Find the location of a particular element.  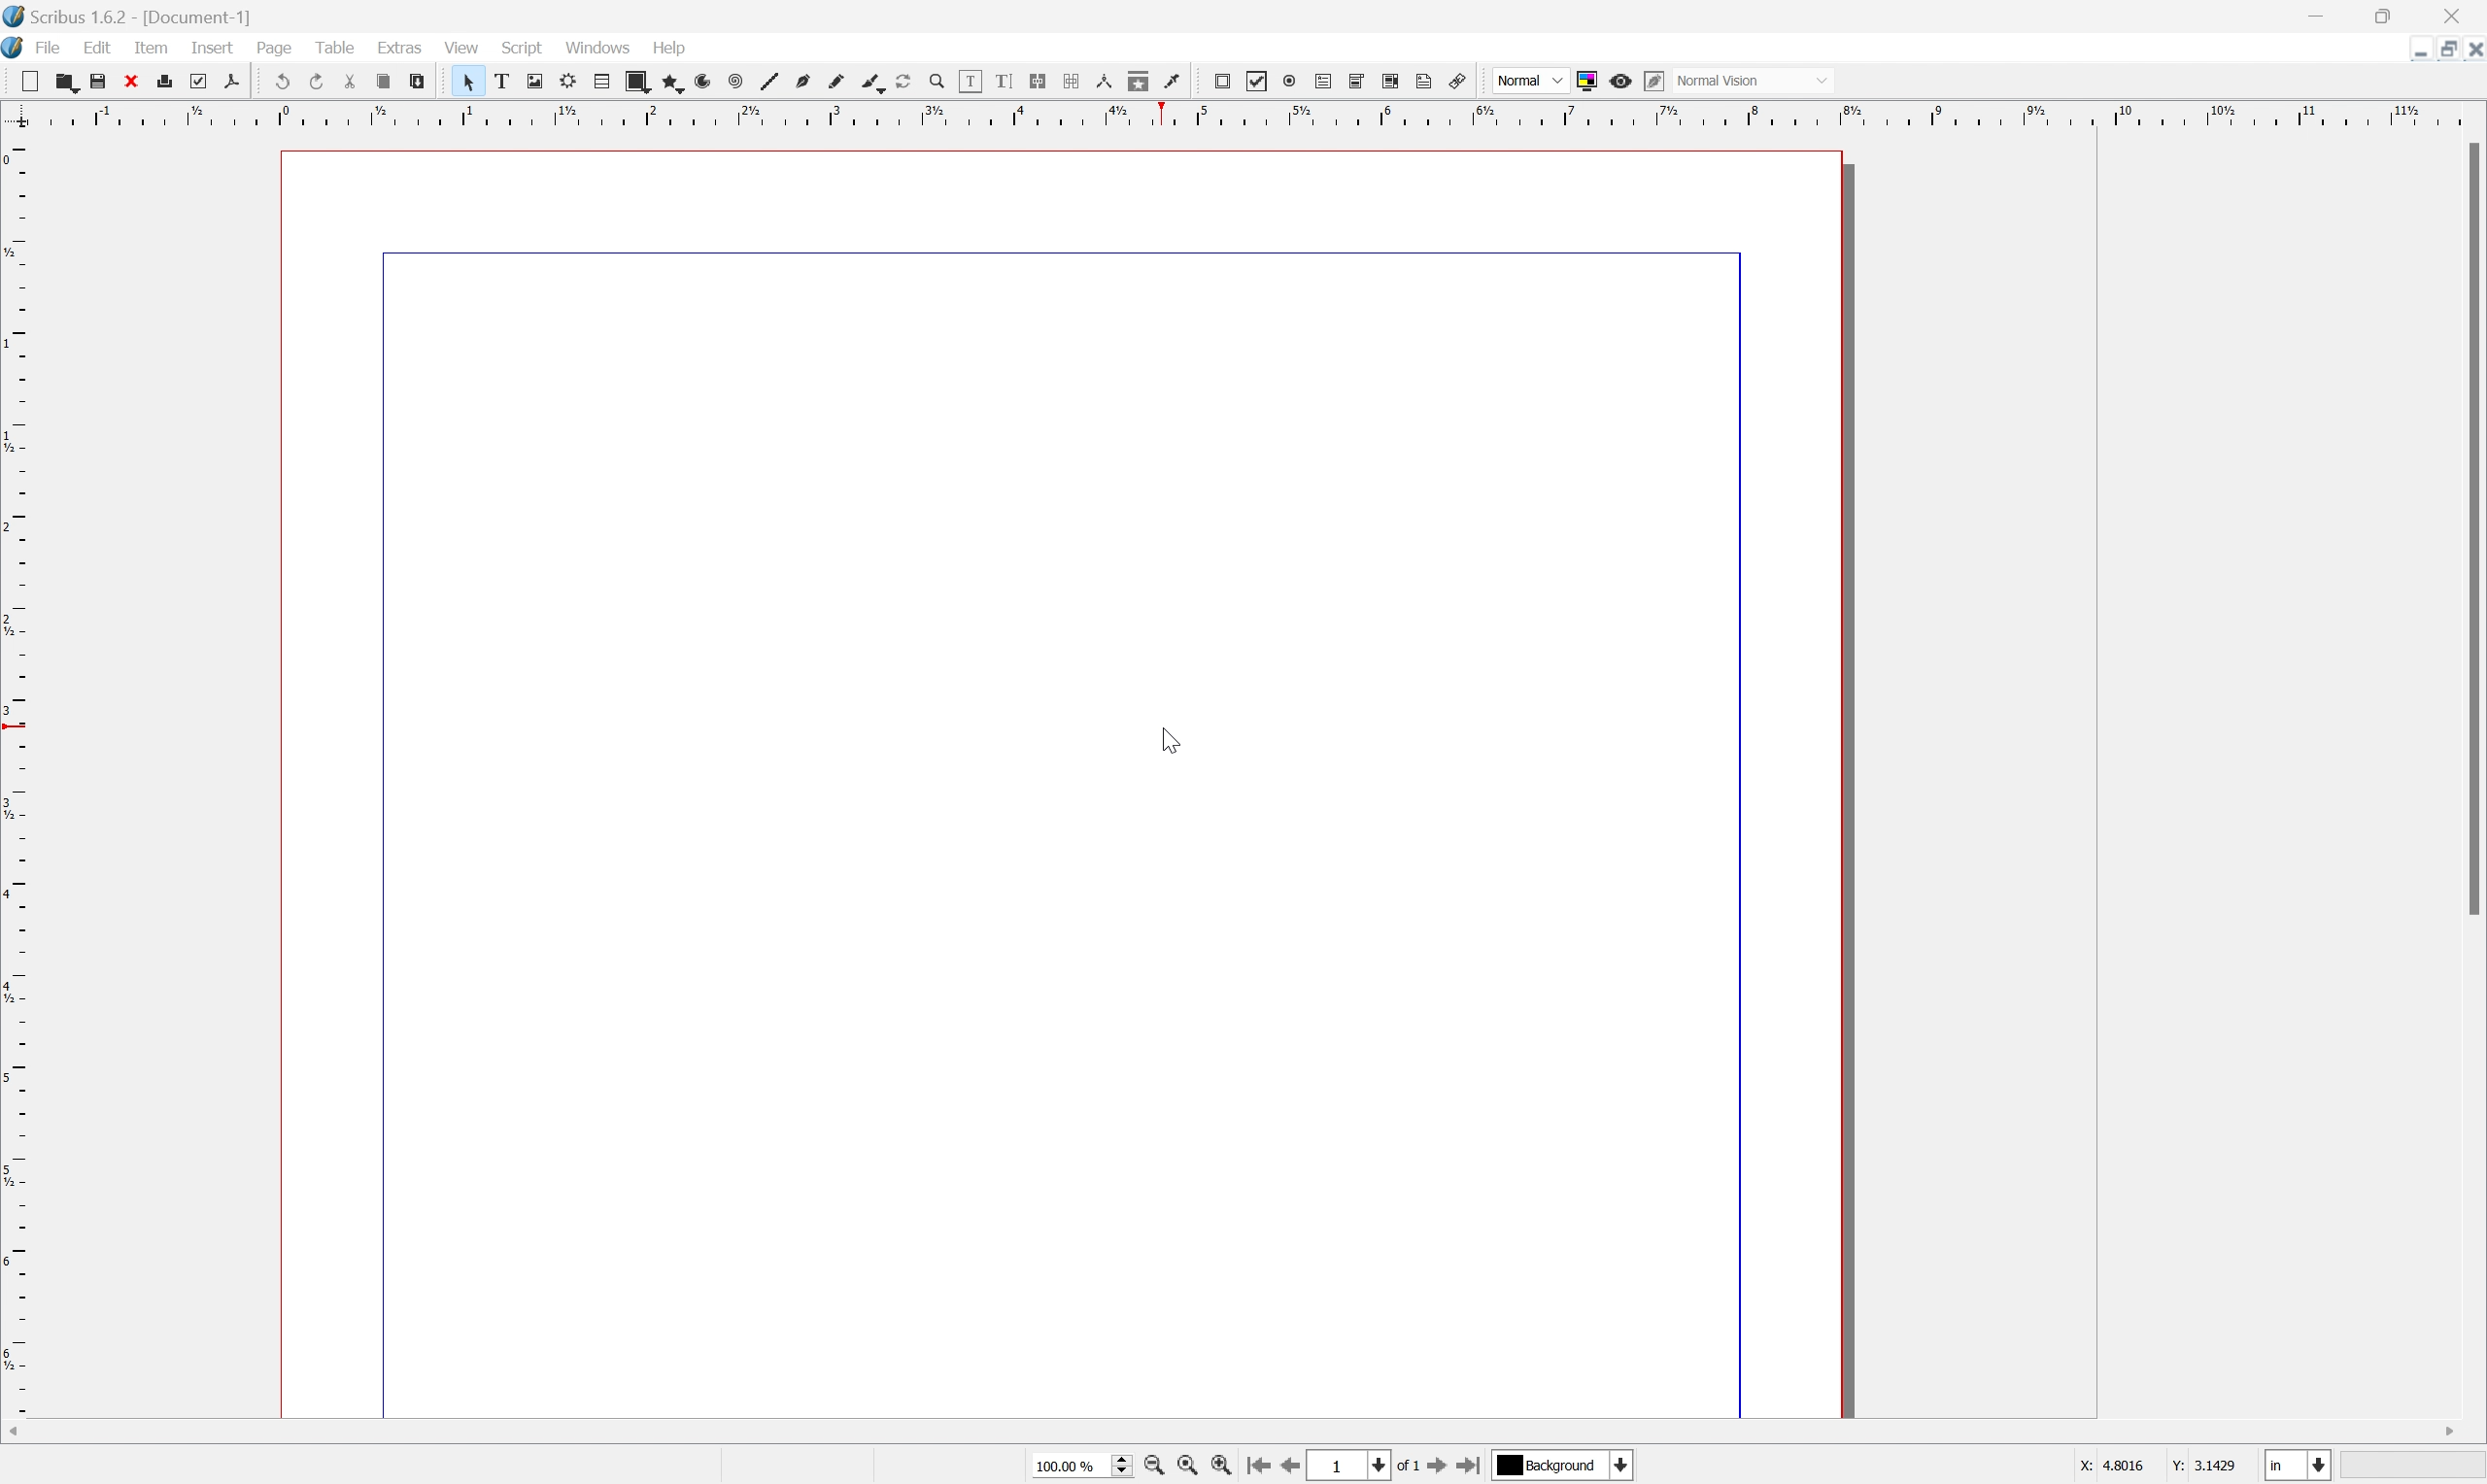

select current layer is located at coordinates (1559, 1464).